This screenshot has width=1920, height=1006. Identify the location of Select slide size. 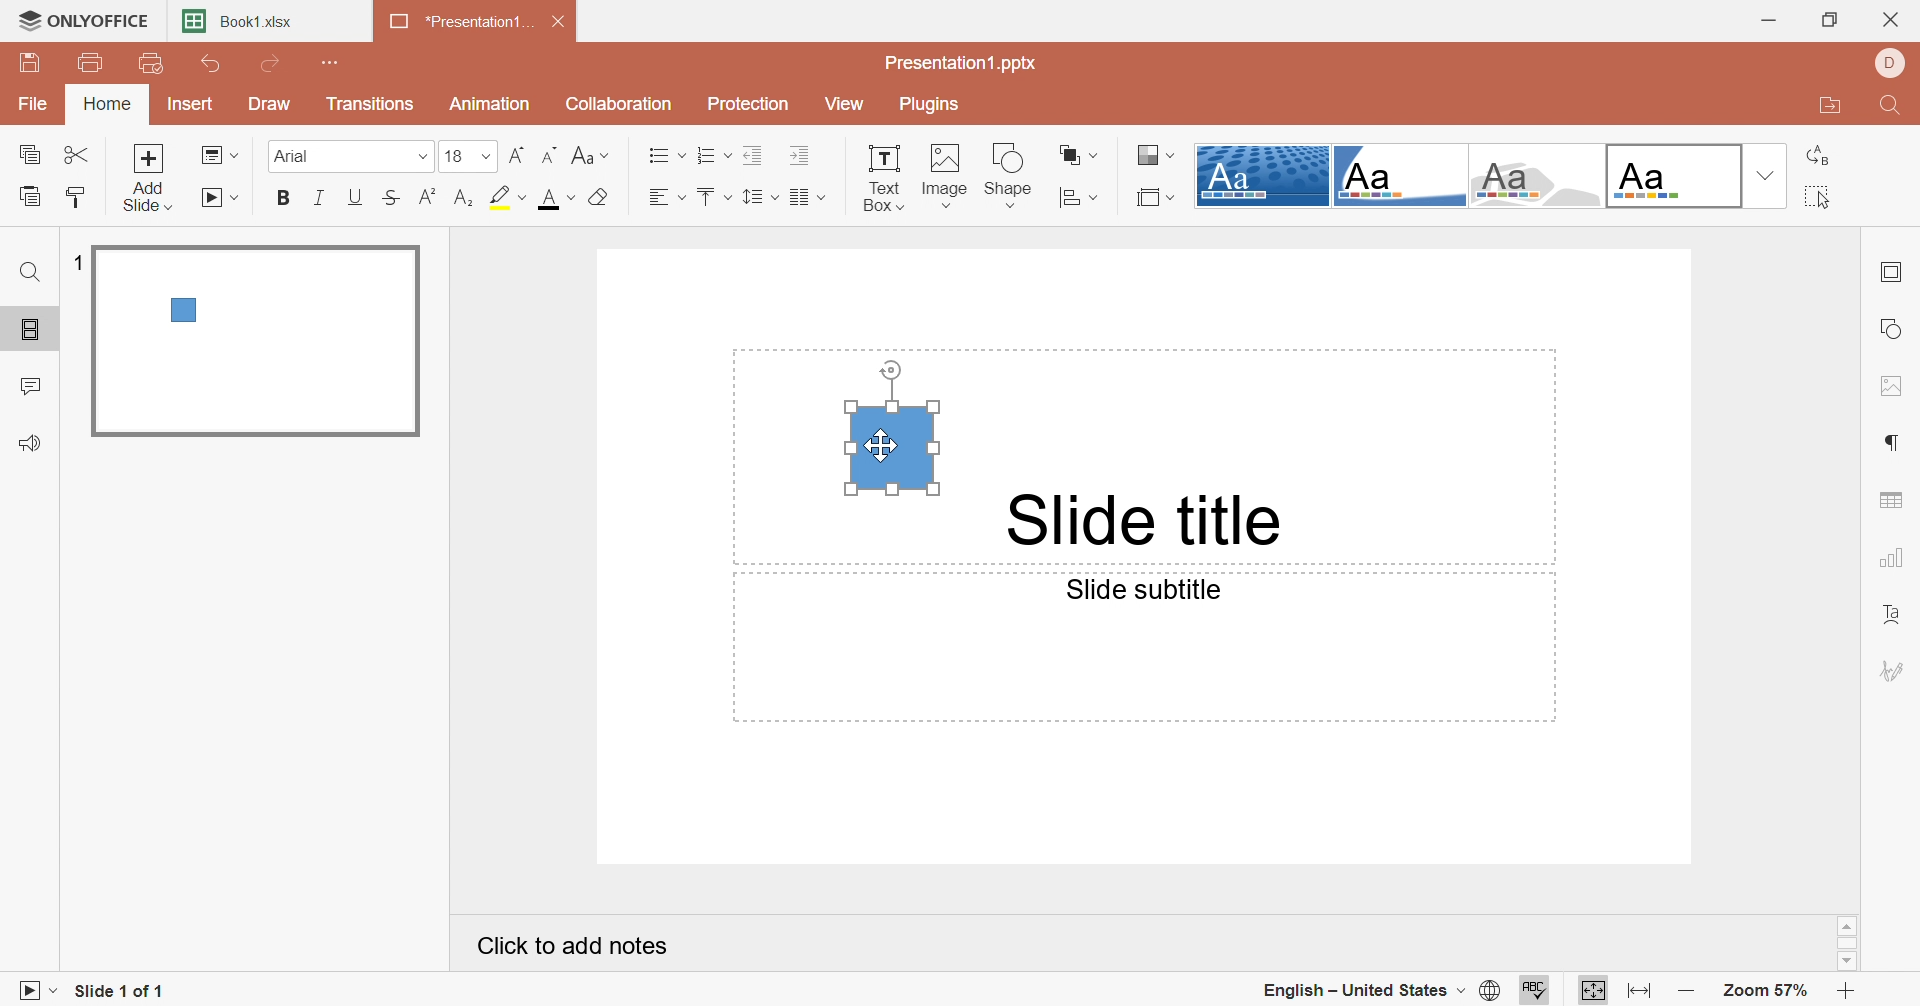
(1153, 200).